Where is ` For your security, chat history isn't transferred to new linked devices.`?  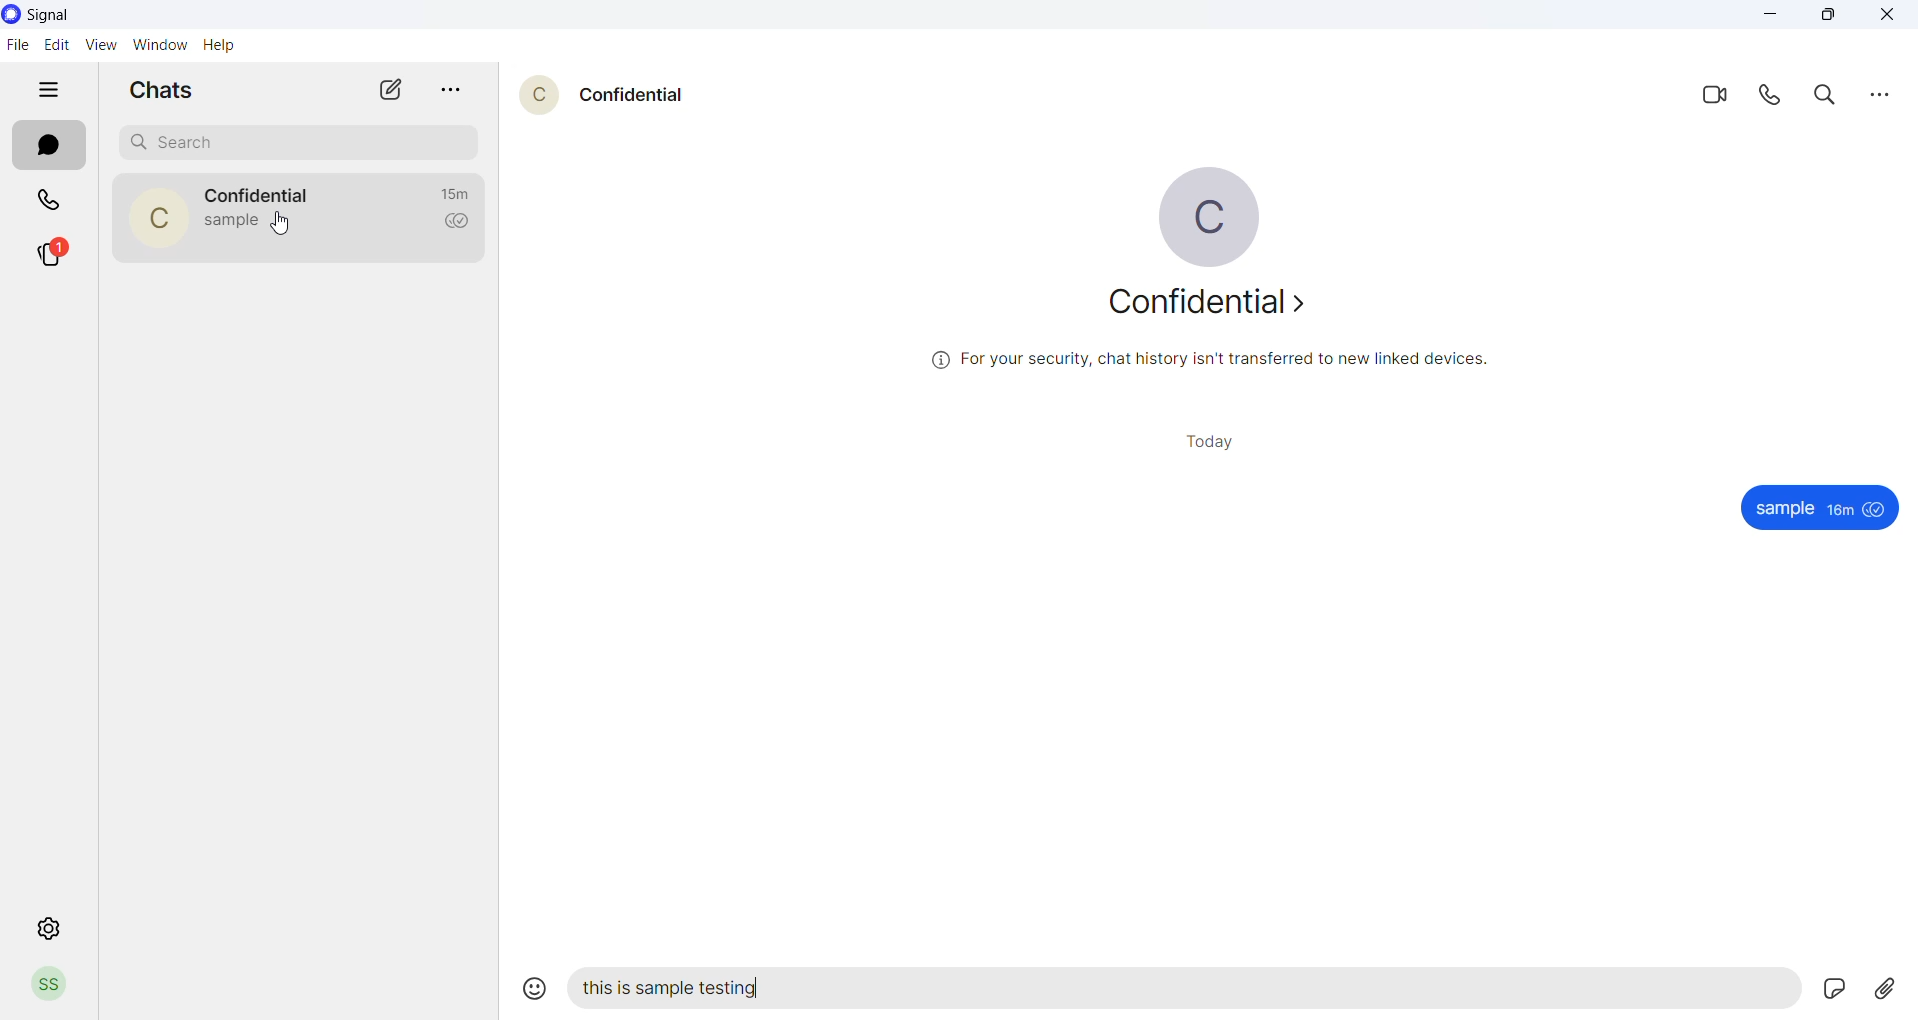  For your security, chat history isn't transferred to new linked devices. is located at coordinates (1198, 362).